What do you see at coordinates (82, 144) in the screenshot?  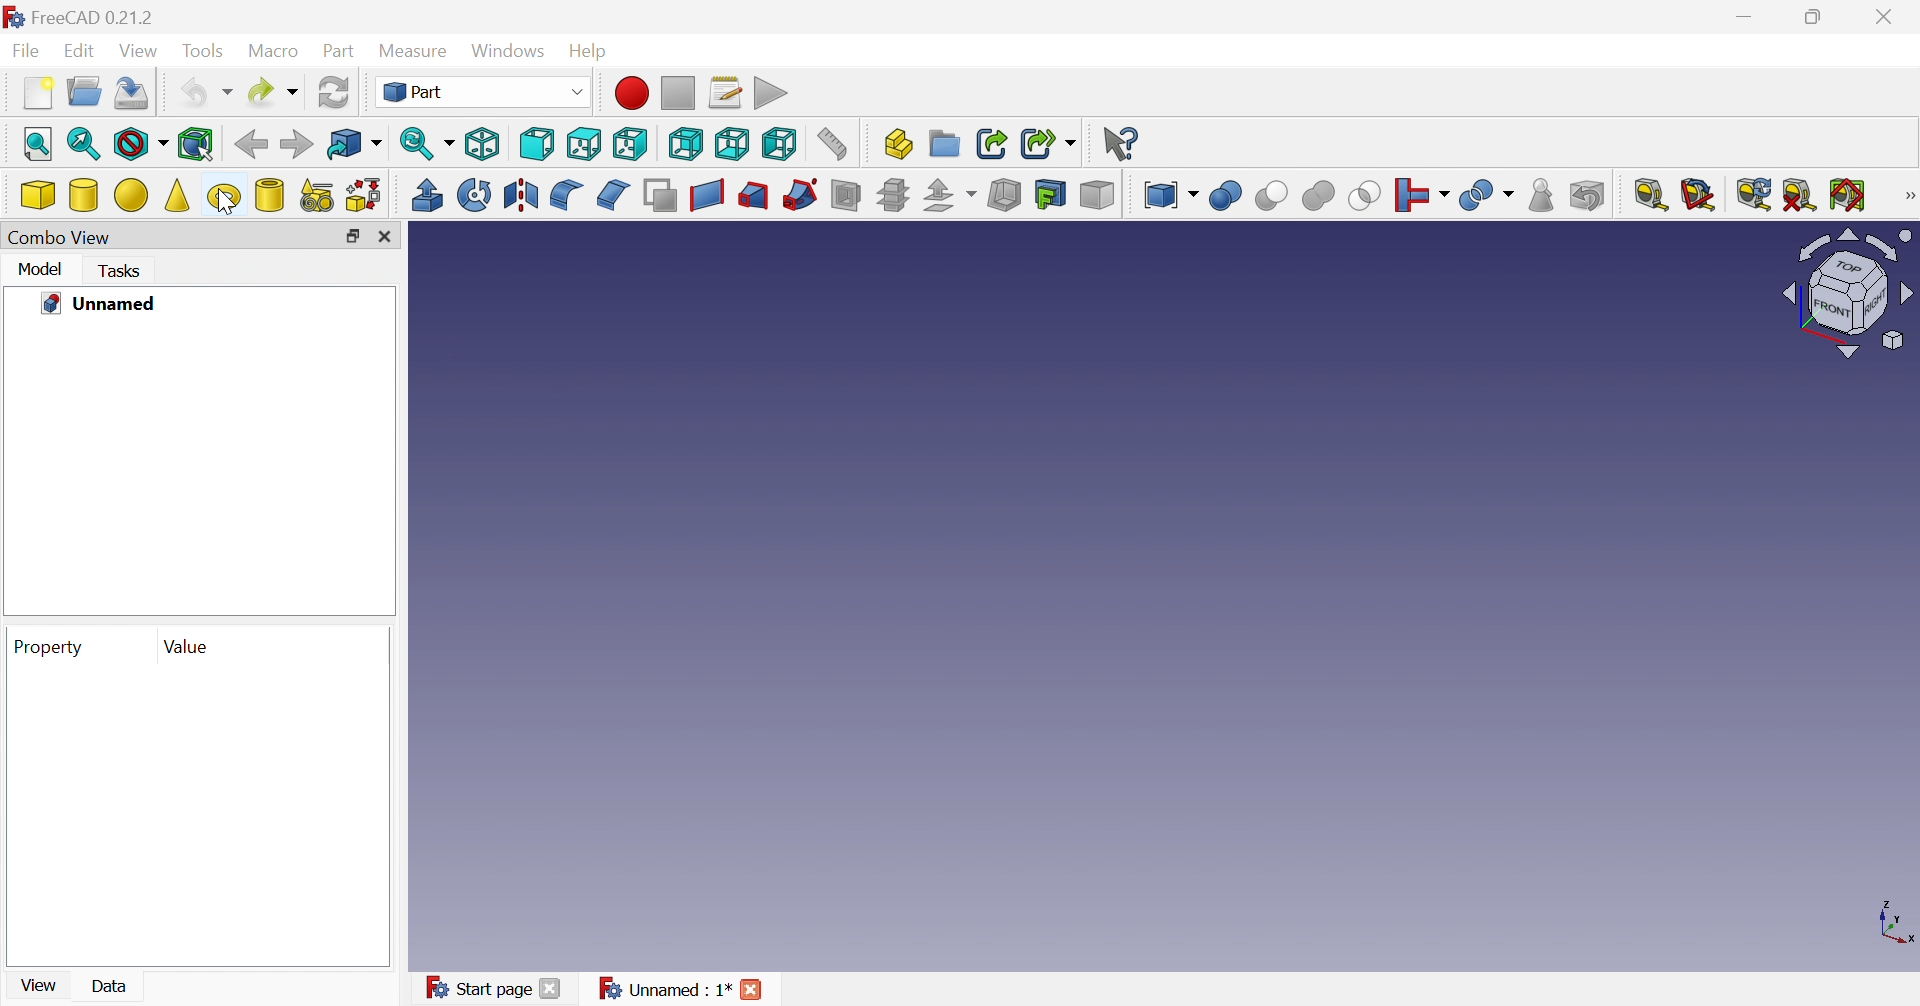 I see `Fit selection` at bounding box center [82, 144].